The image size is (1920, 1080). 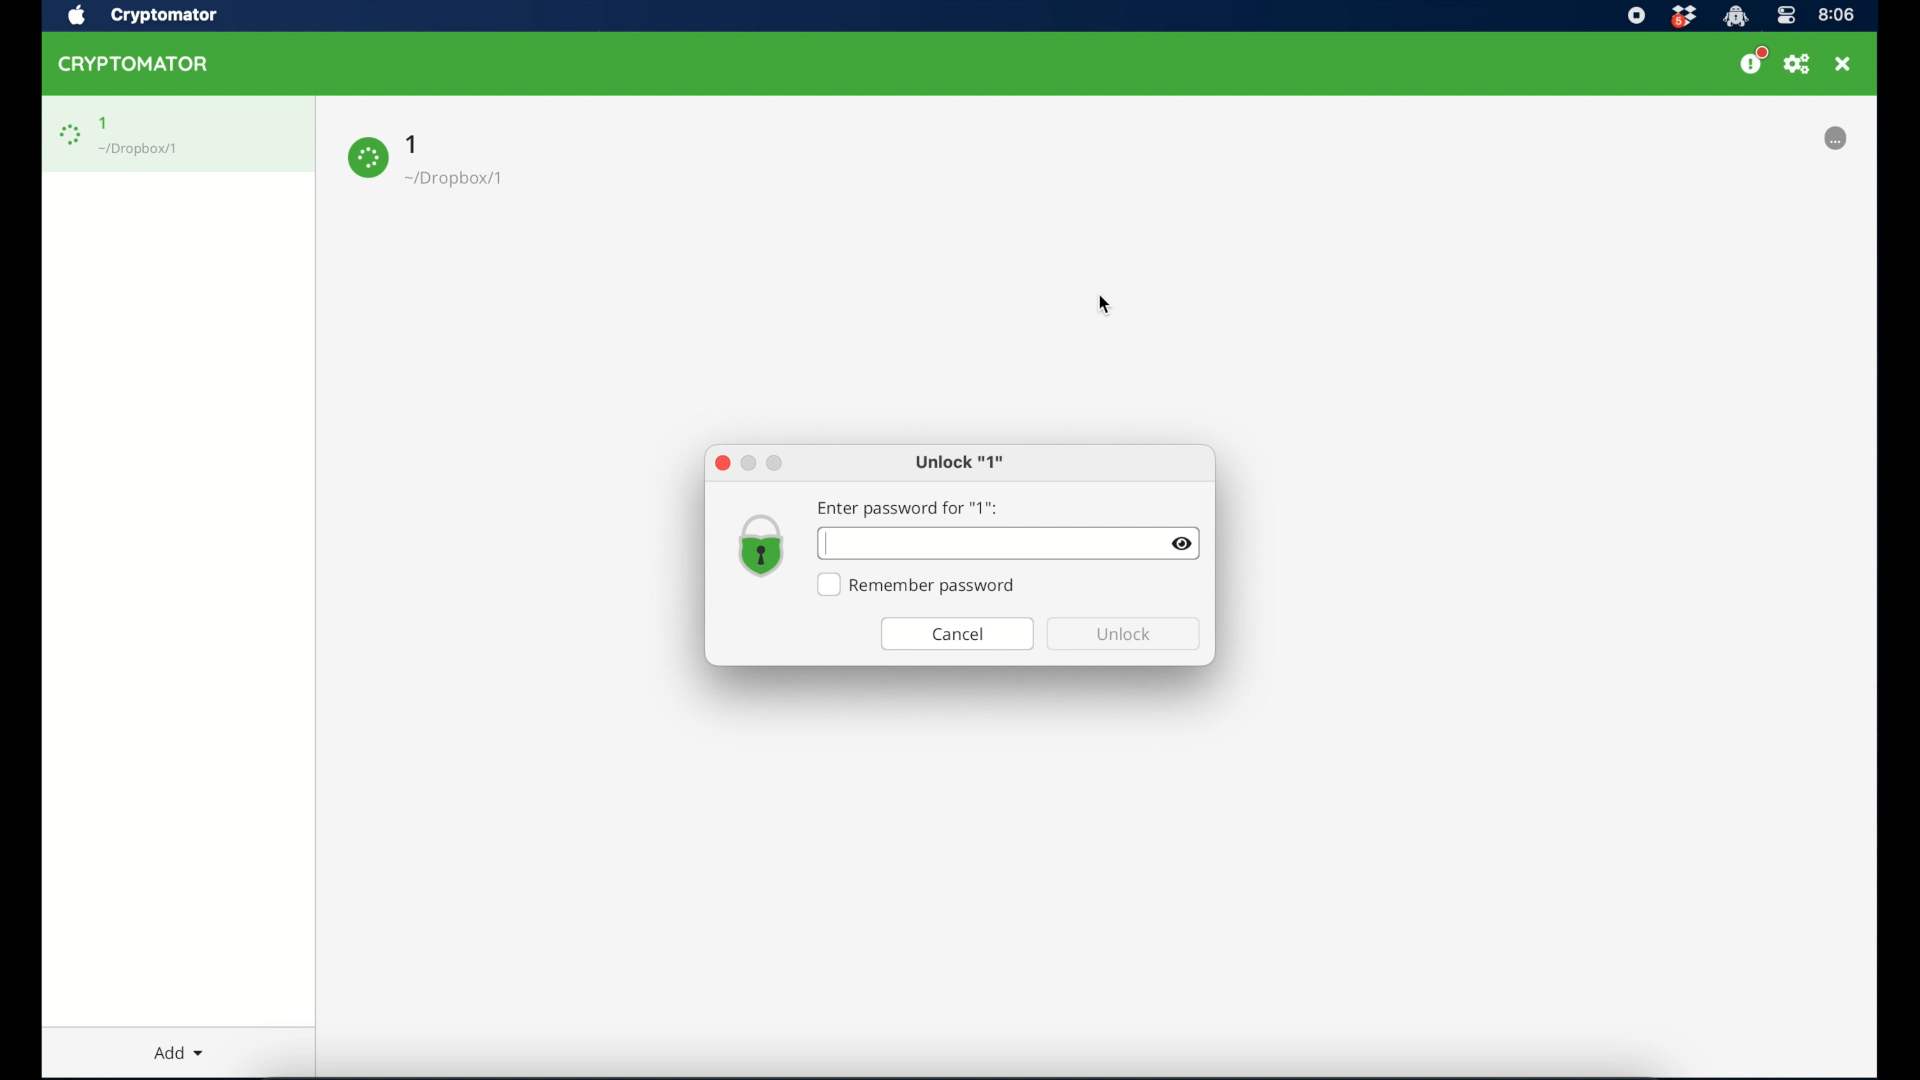 I want to click on support us, so click(x=1752, y=61).